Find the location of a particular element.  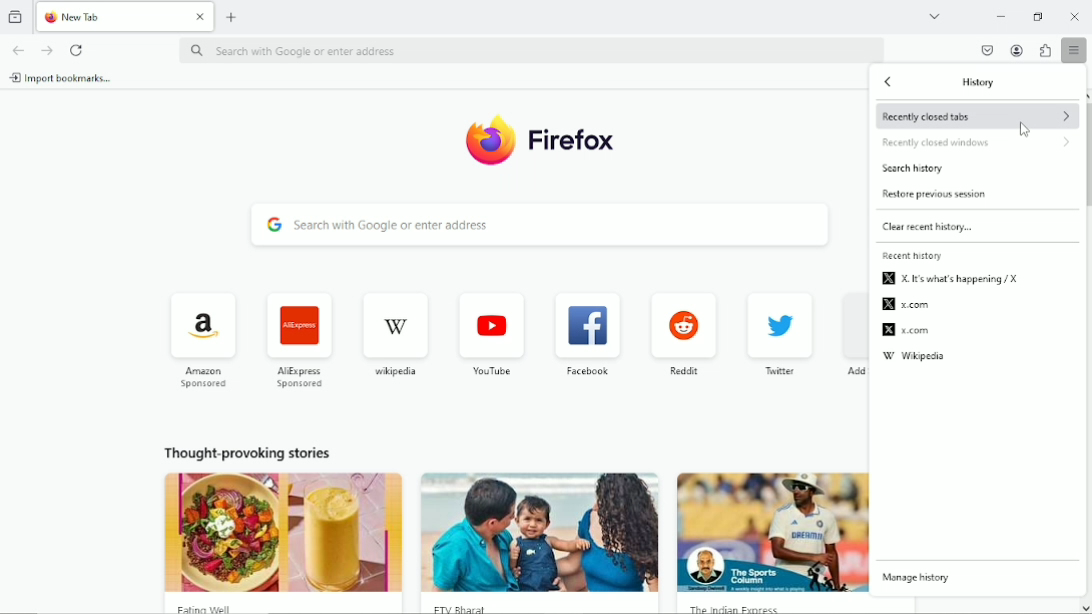

AliExpress is located at coordinates (298, 376).